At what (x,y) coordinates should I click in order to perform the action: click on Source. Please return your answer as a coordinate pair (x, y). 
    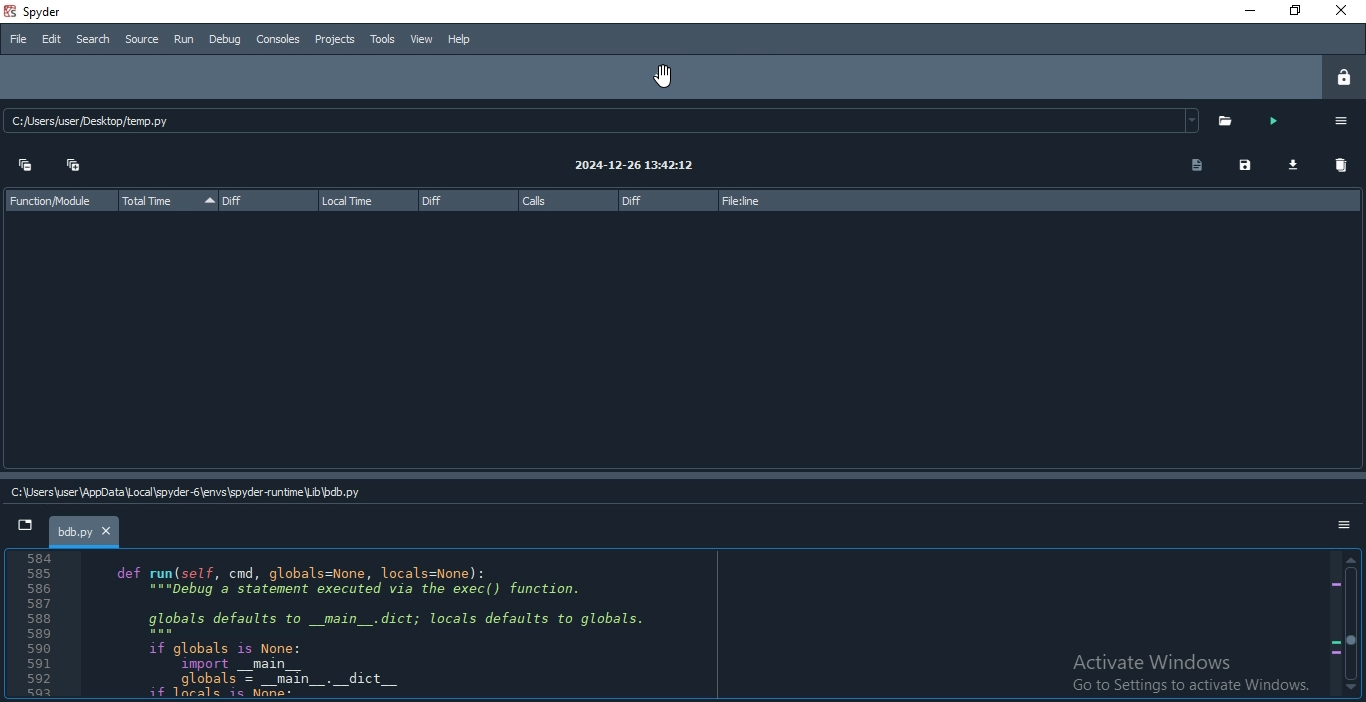
    Looking at the image, I should click on (144, 40).